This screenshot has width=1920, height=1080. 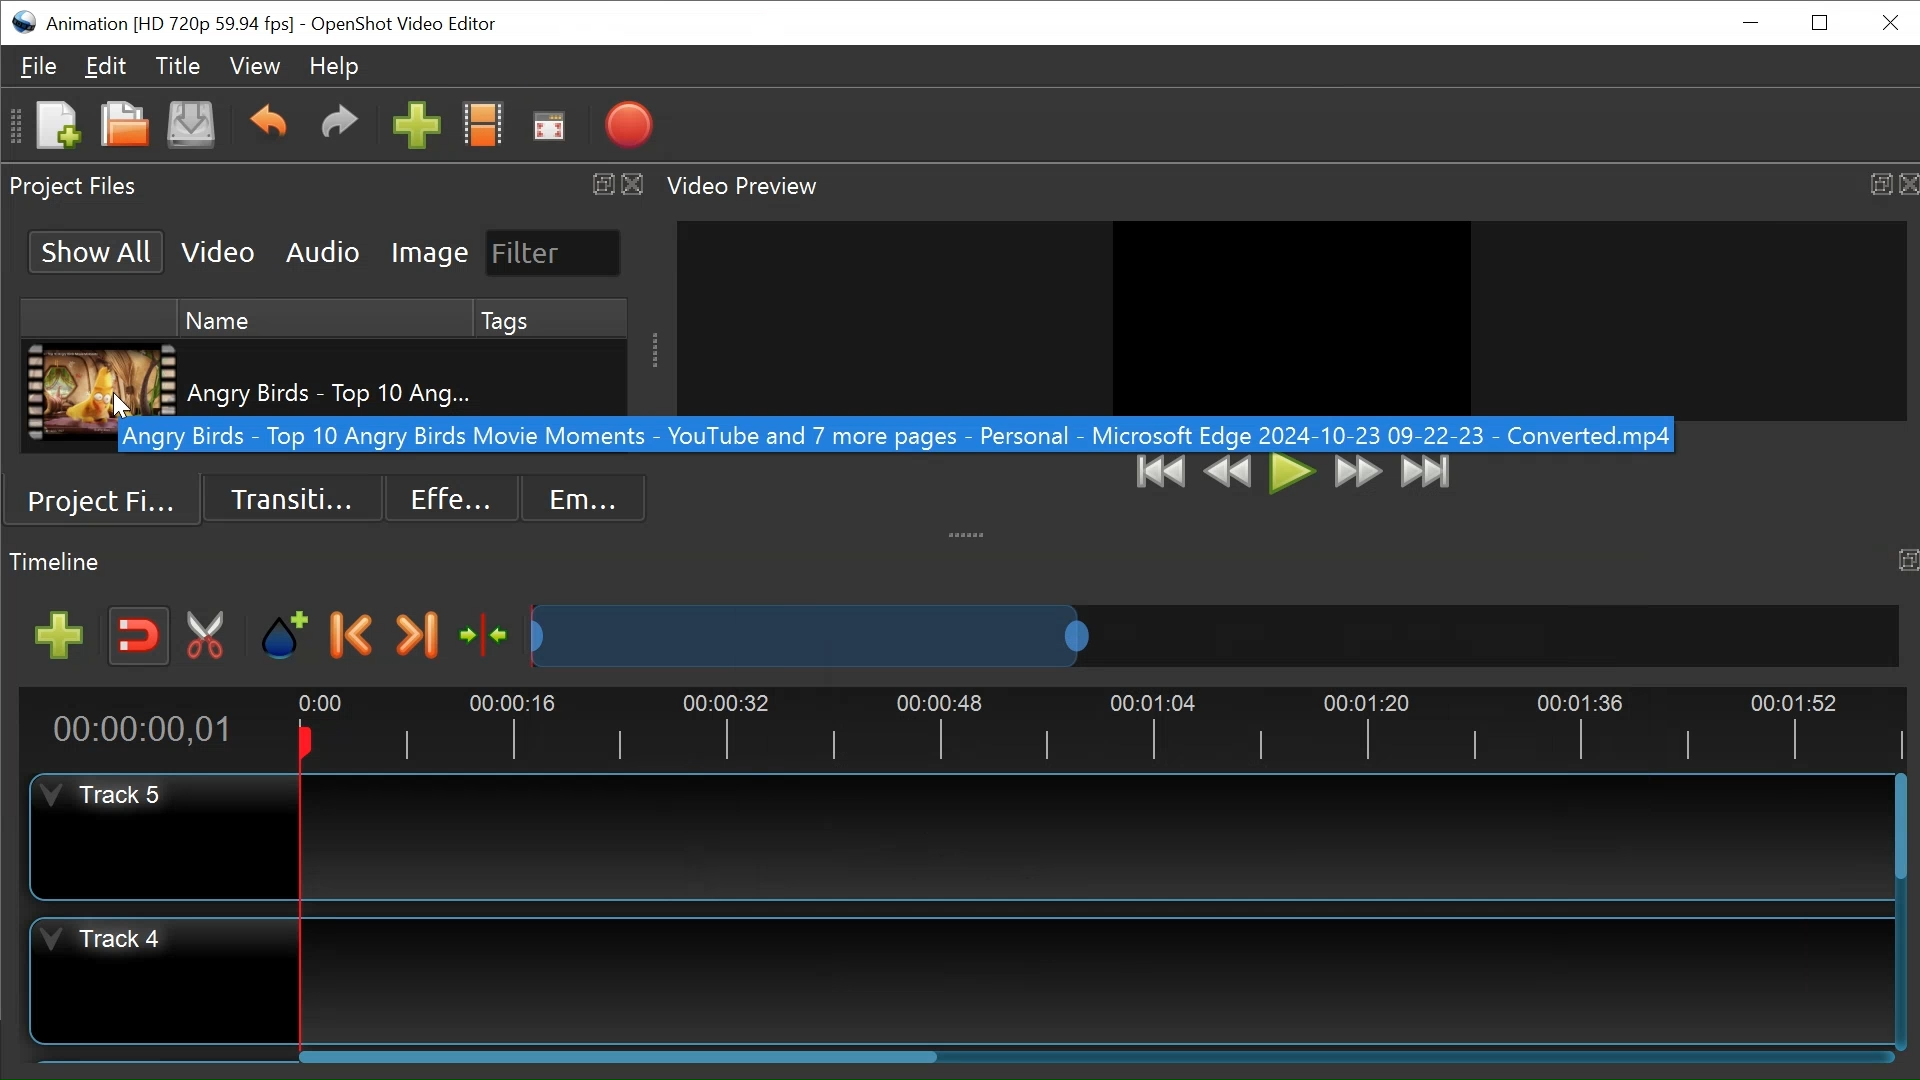 I want to click on Fullscreen, so click(x=548, y=127).